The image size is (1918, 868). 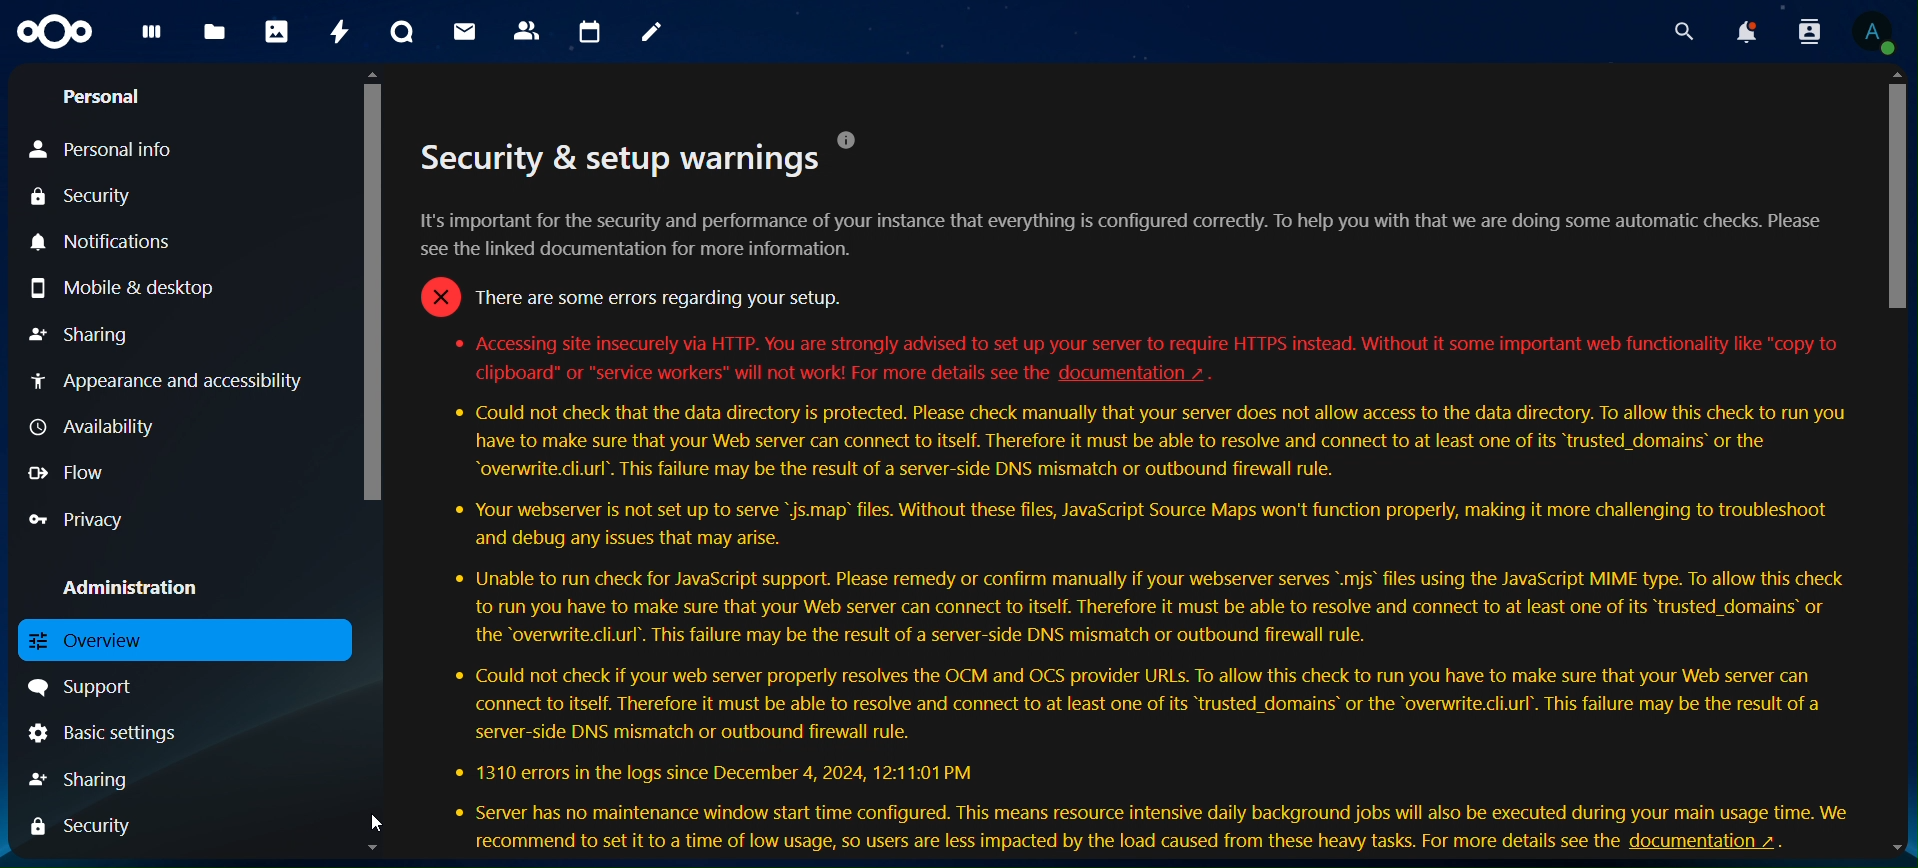 What do you see at coordinates (652, 30) in the screenshot?
I see `notes` at bounding box center [652, 30].